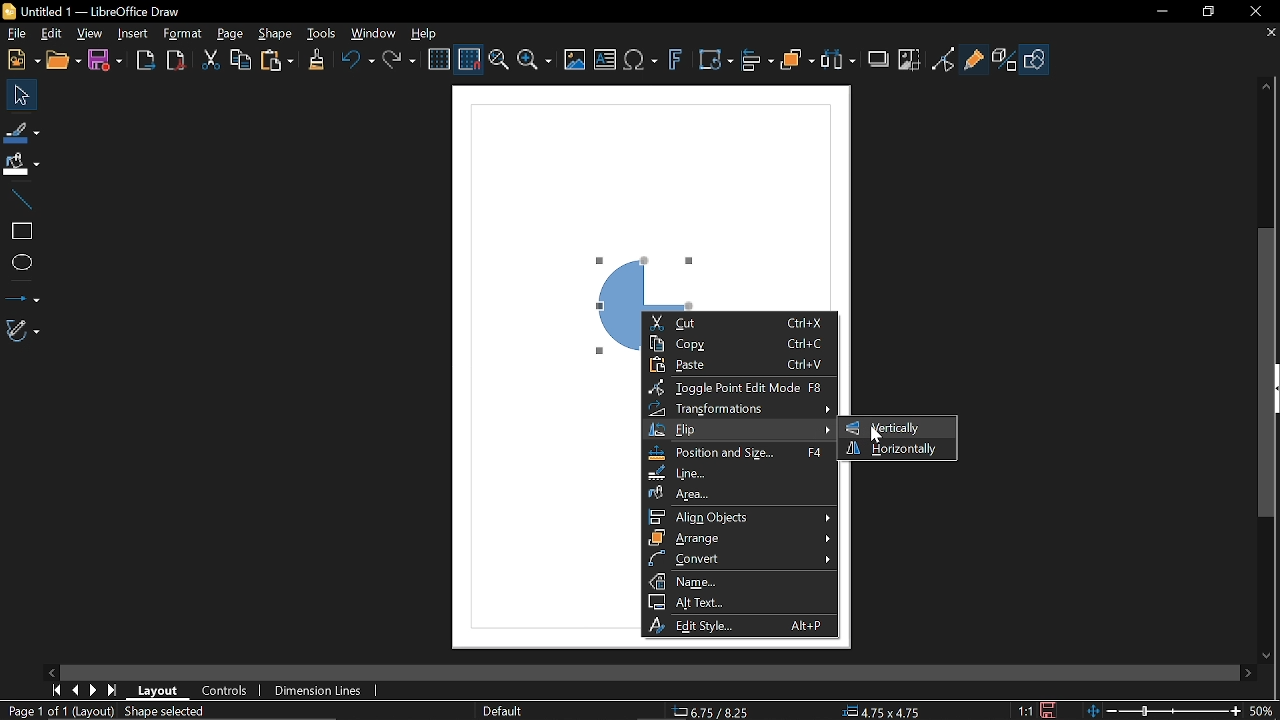 The height and width of the screenshot is (720, 1280). Describe the element at coordinates (738, 473) in the screenshot. I see `Line` at that location.